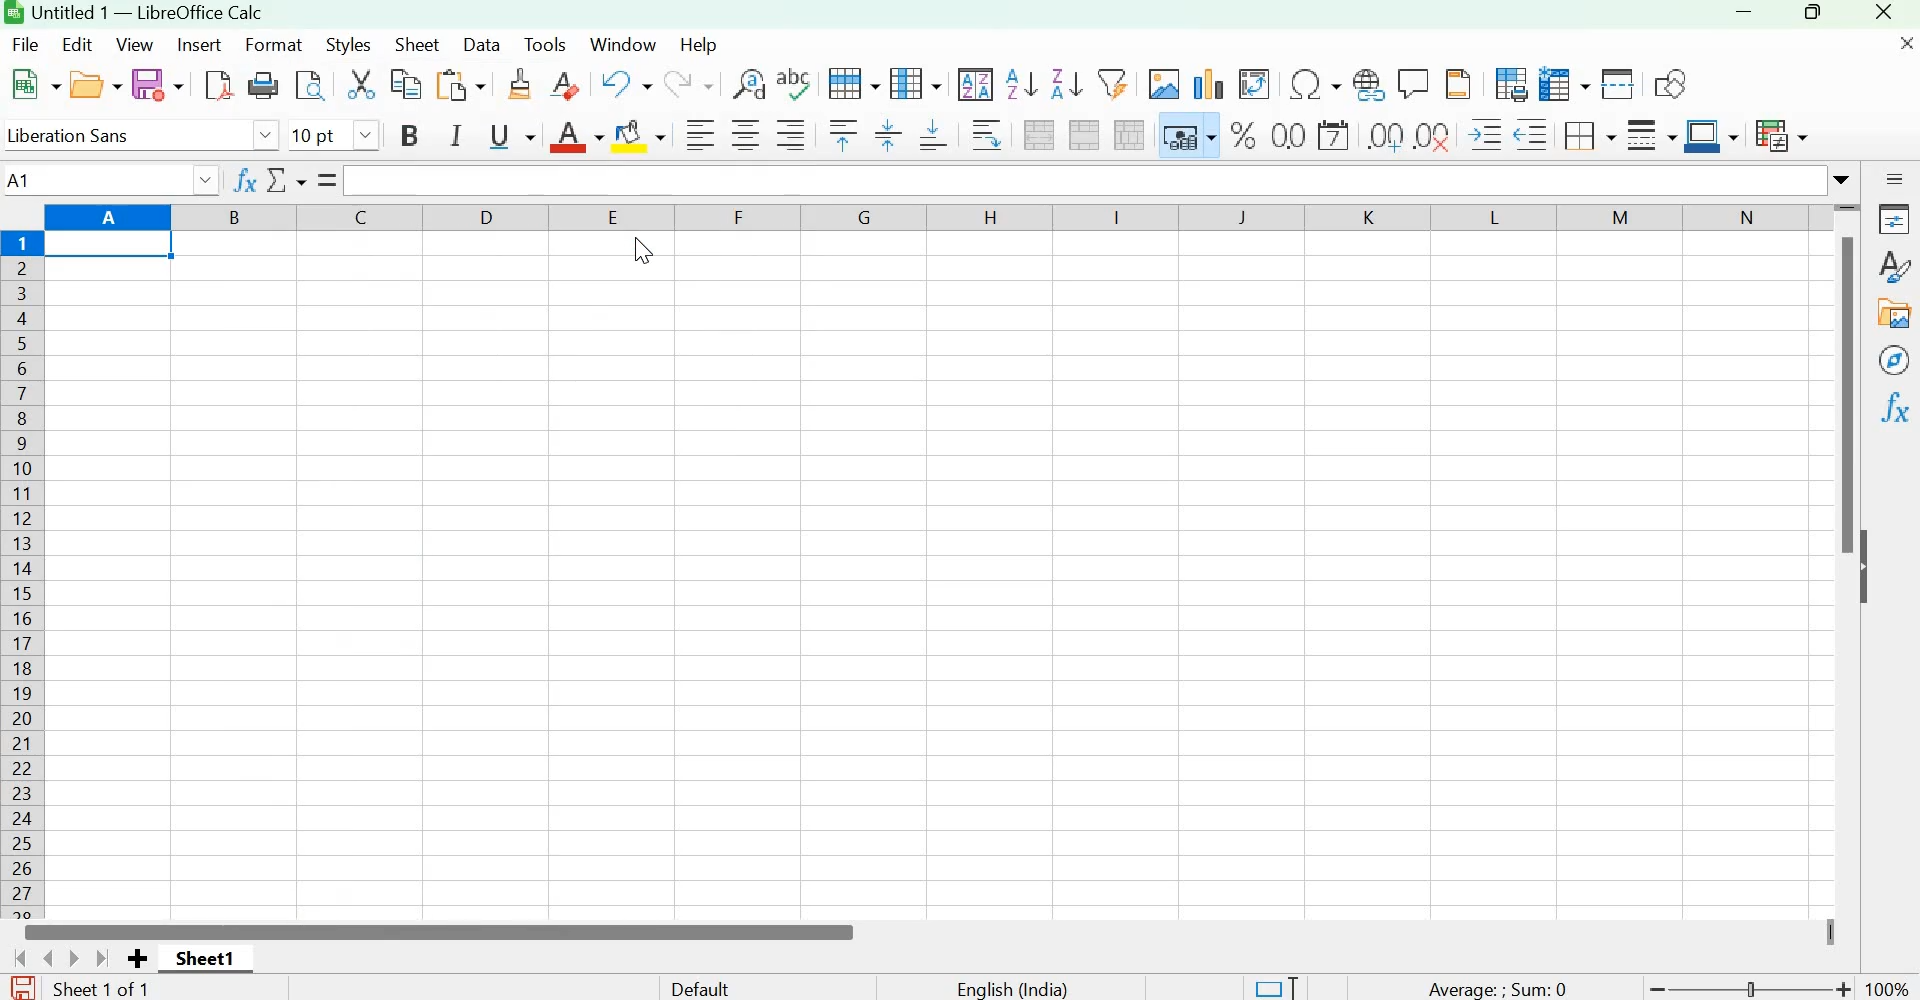 The height and width of the screenshot is (1000, 1920). What do you see at coordinates (1650, 134) in the screenshot?
I see `Border style` at bounding box center [1650, 134].